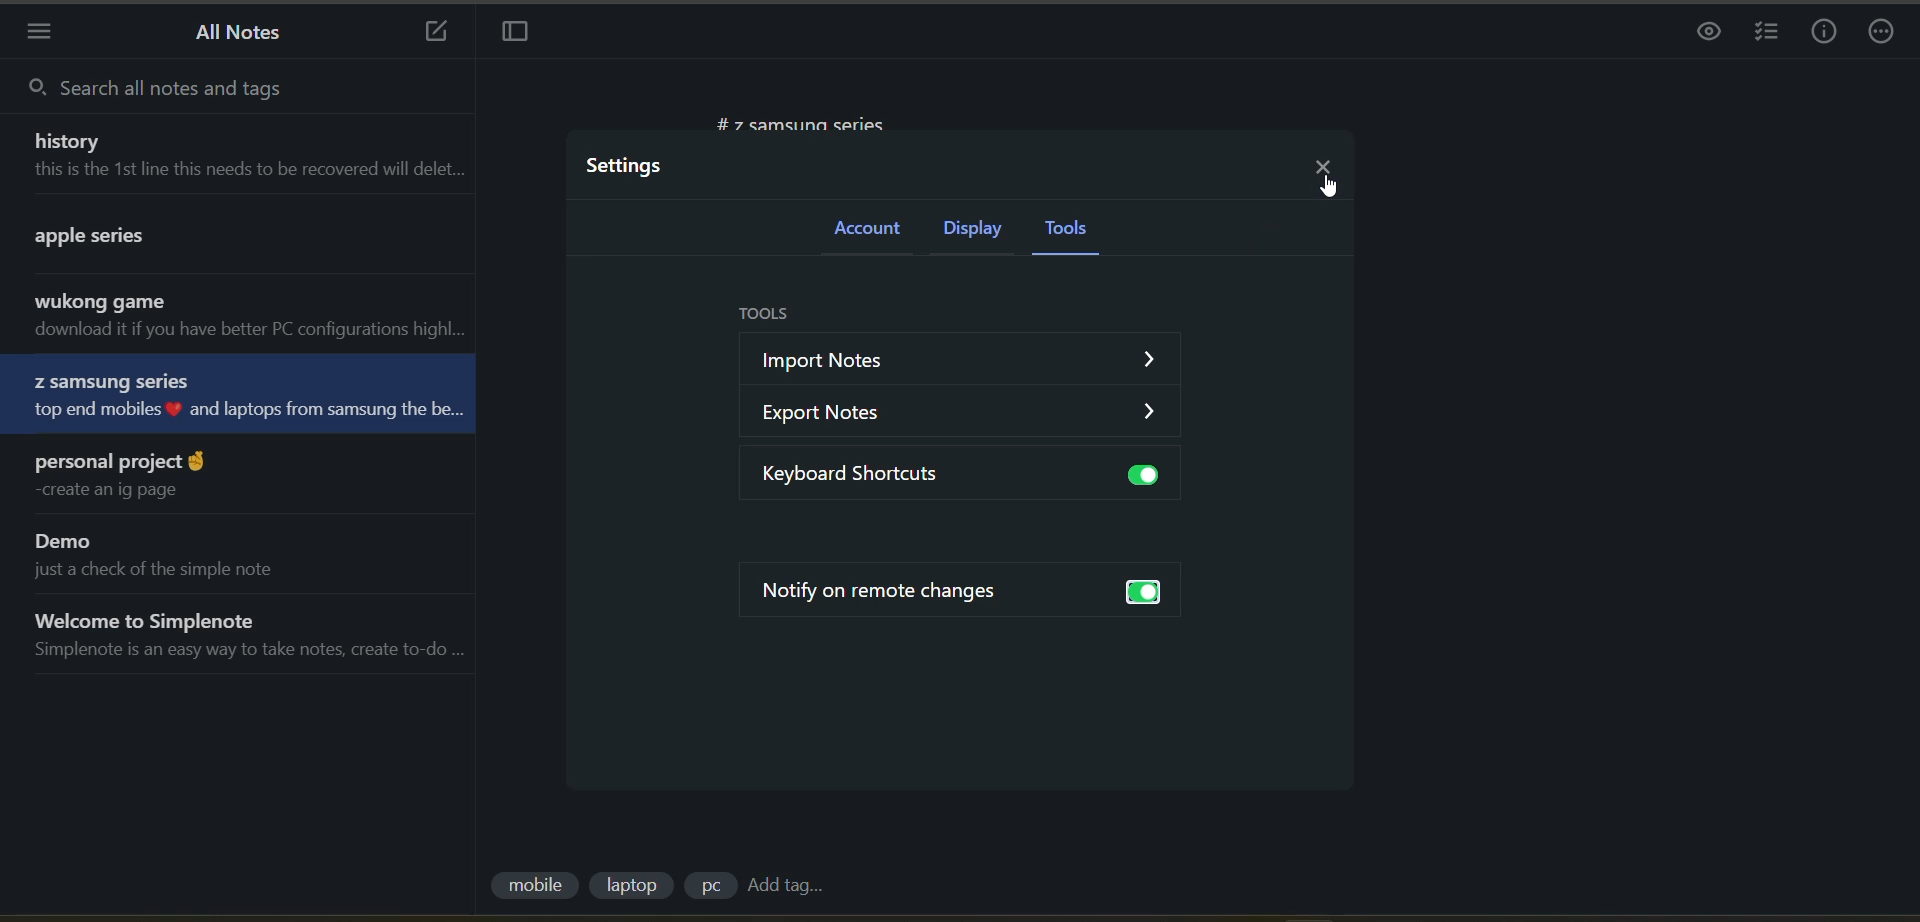  I want to click on export notes, so click(970, 412).